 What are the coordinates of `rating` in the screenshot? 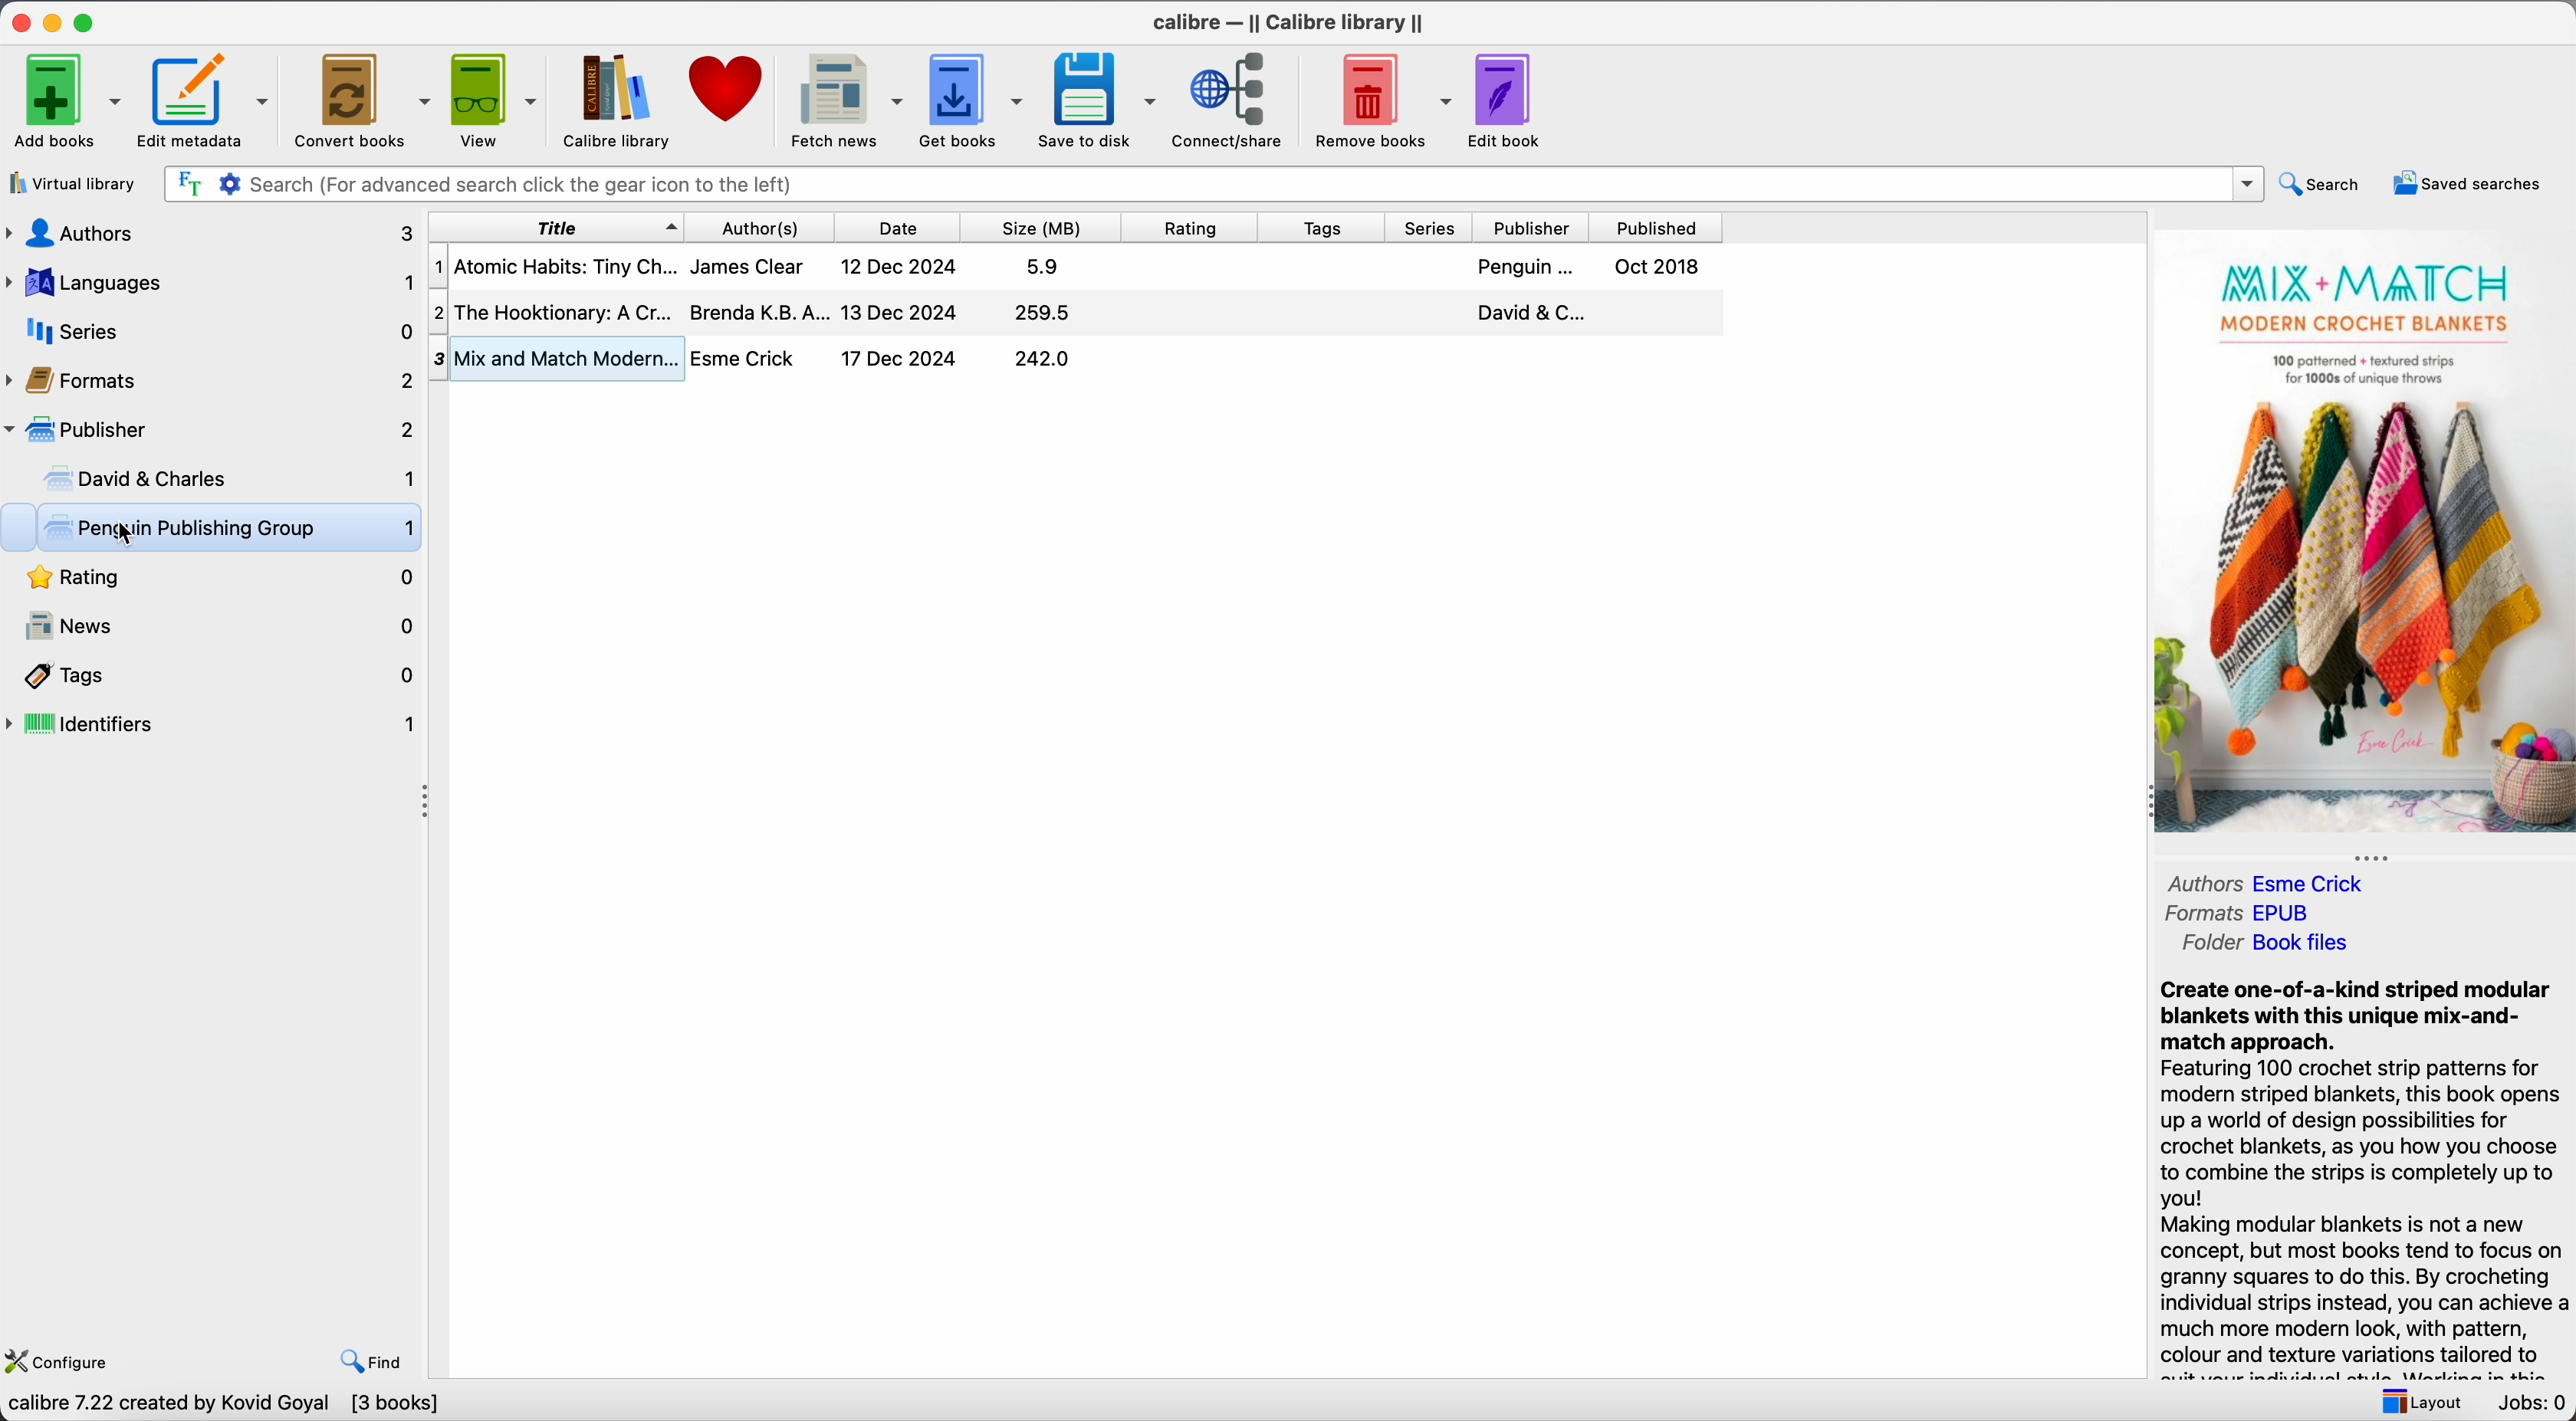 It's located at (1198, 227).